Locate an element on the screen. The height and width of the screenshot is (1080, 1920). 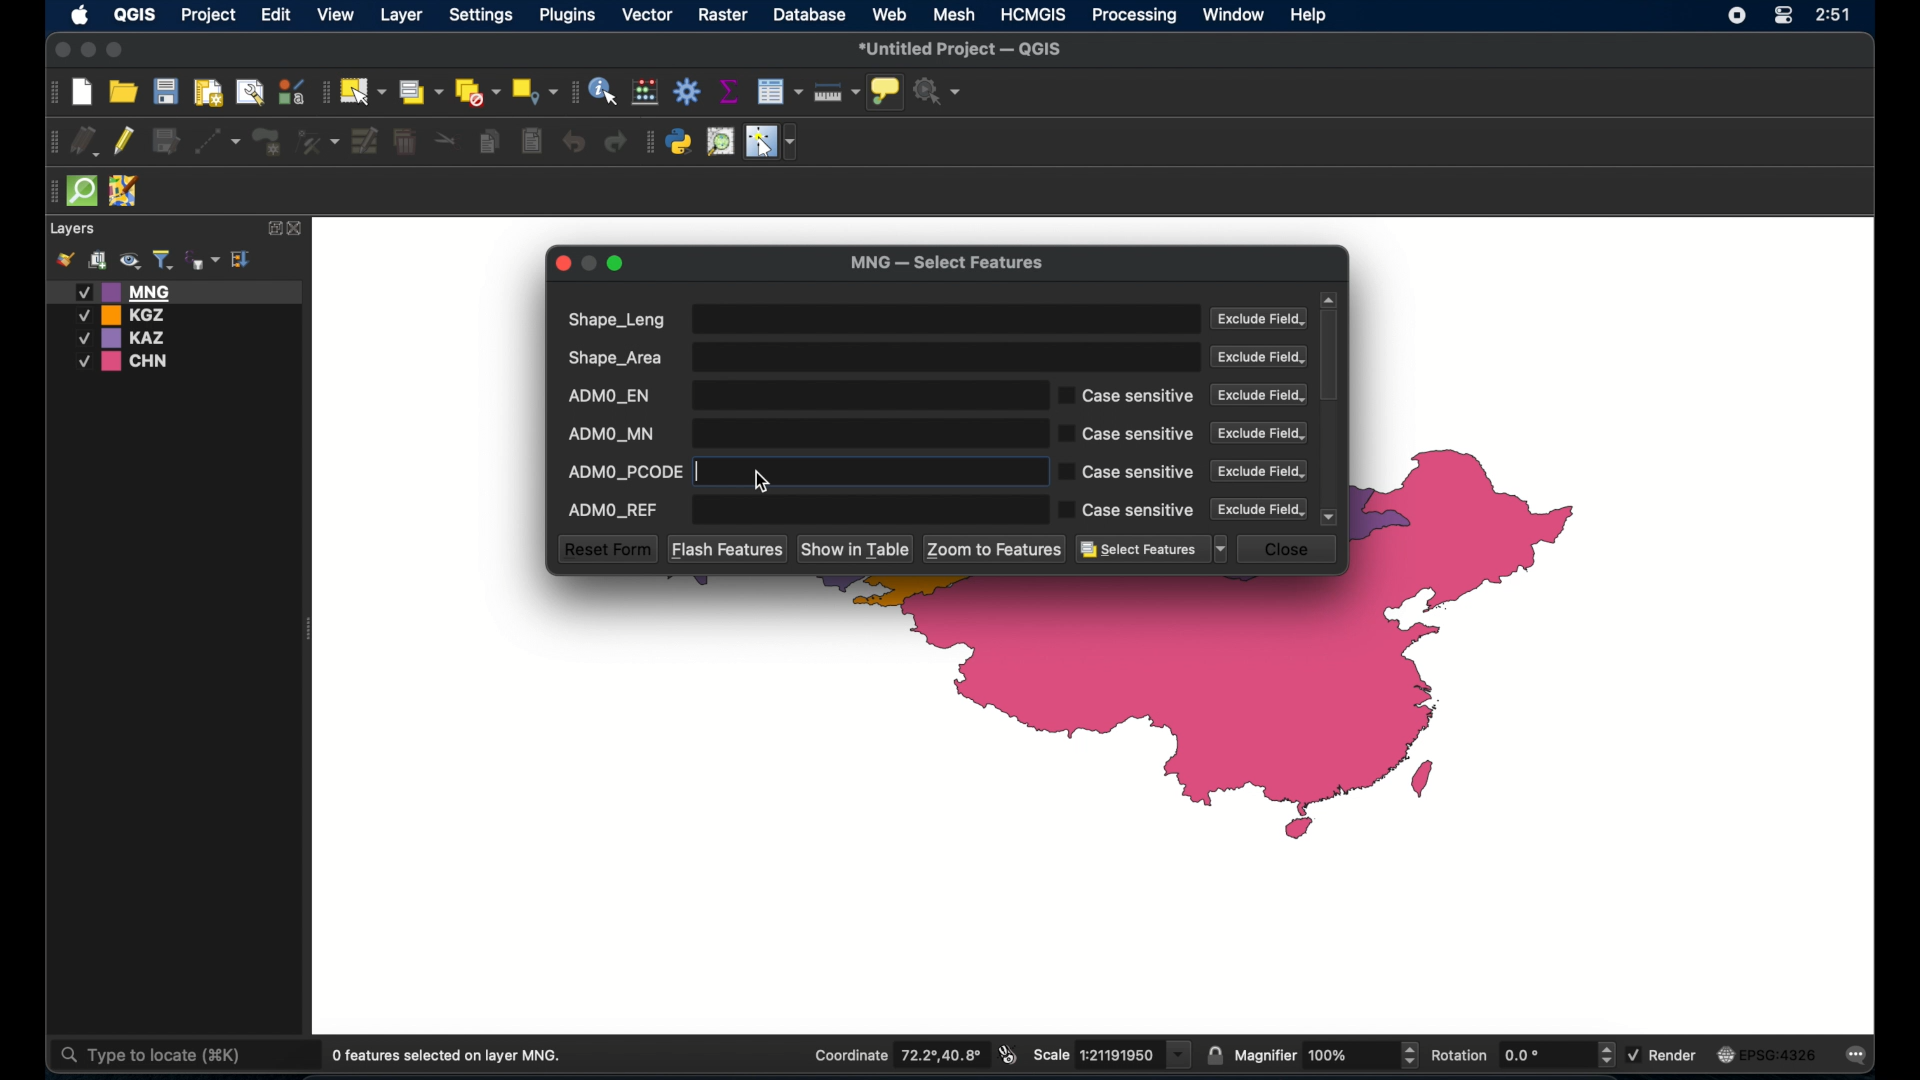
maximize is located at coordinates (618, 265).